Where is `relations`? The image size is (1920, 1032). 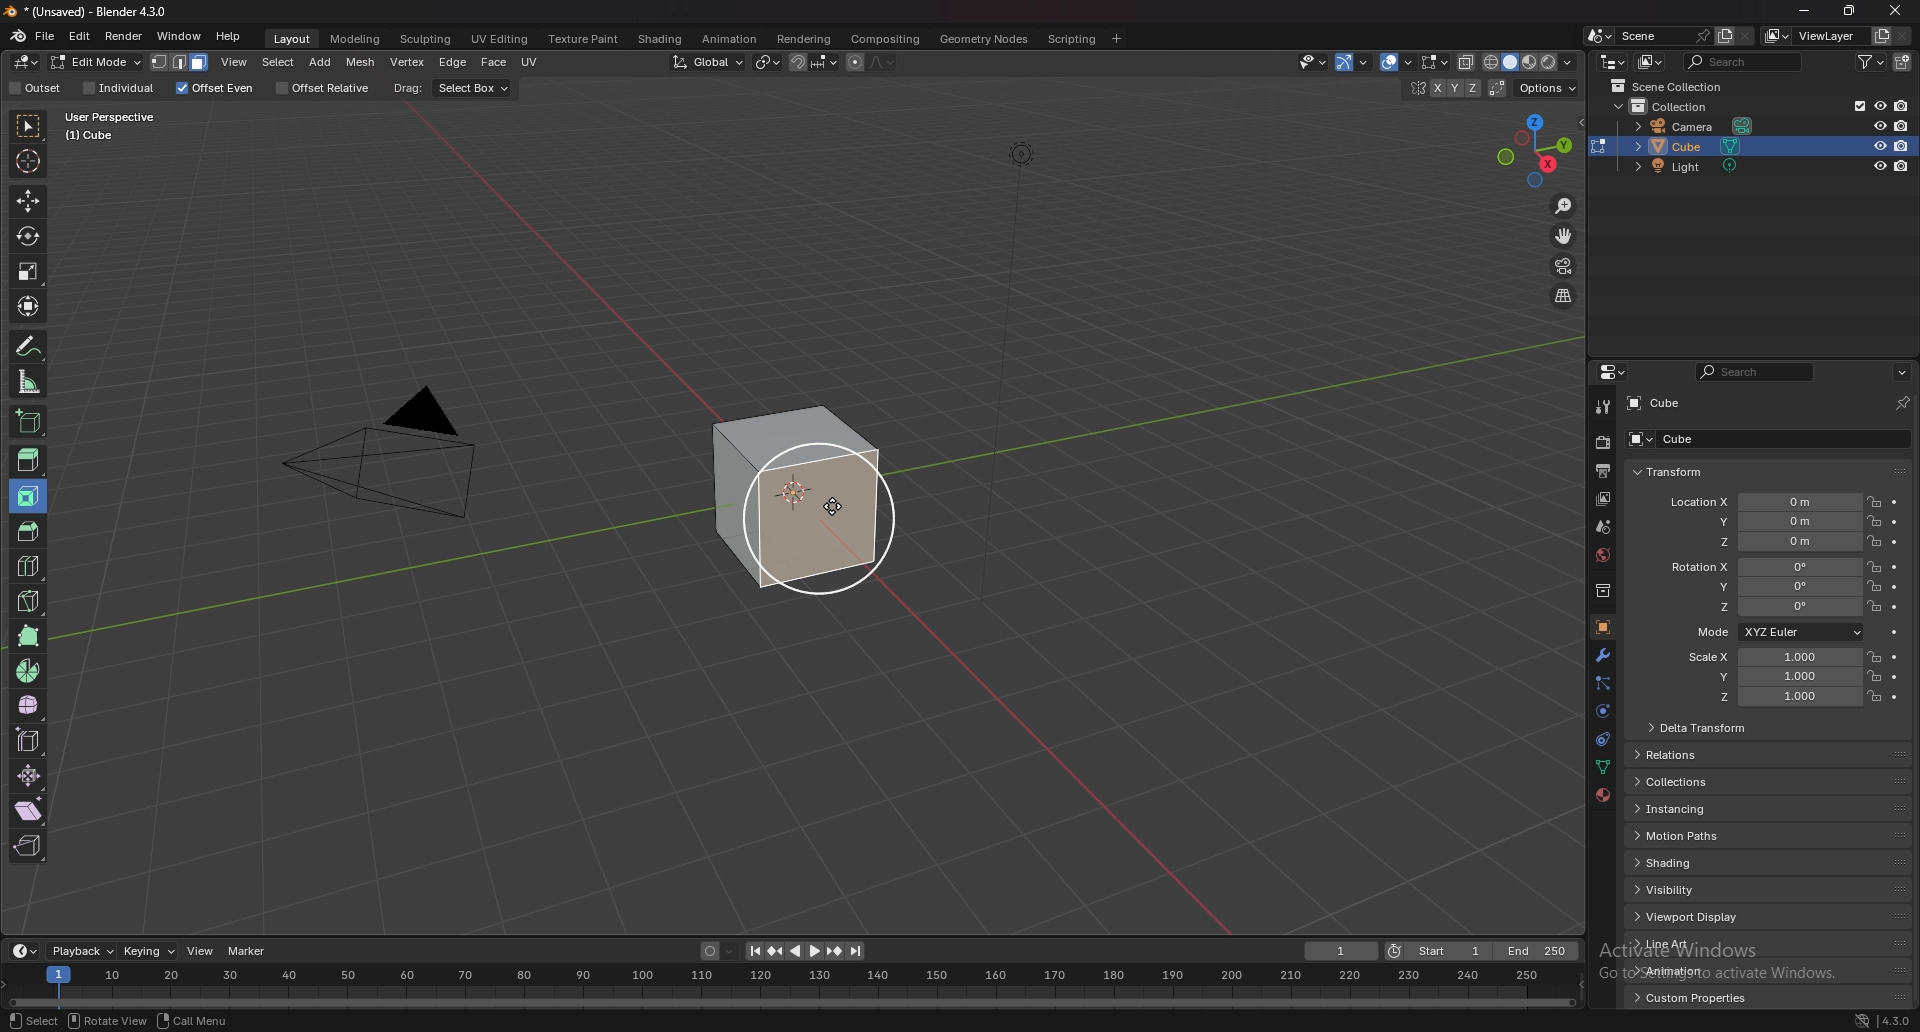 relations is located at coordinates (1677, 755).